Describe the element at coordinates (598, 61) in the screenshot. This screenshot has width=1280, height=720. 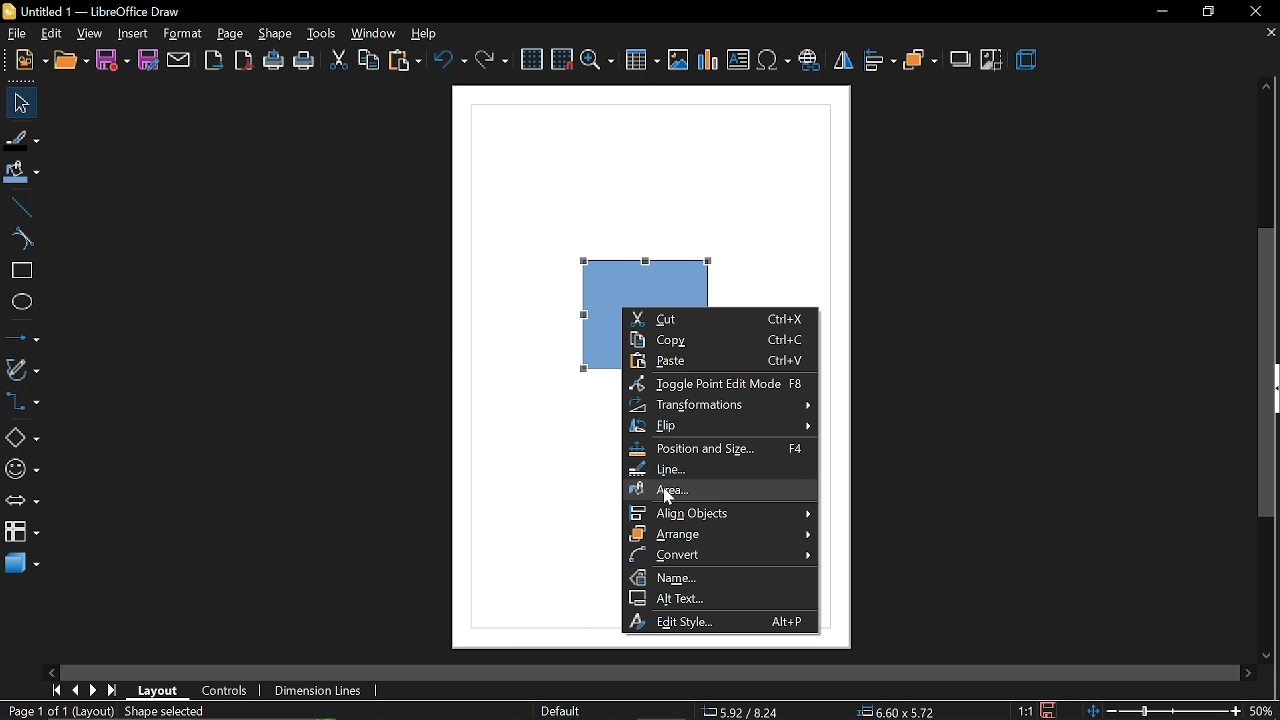
I see `zoom` at that location.